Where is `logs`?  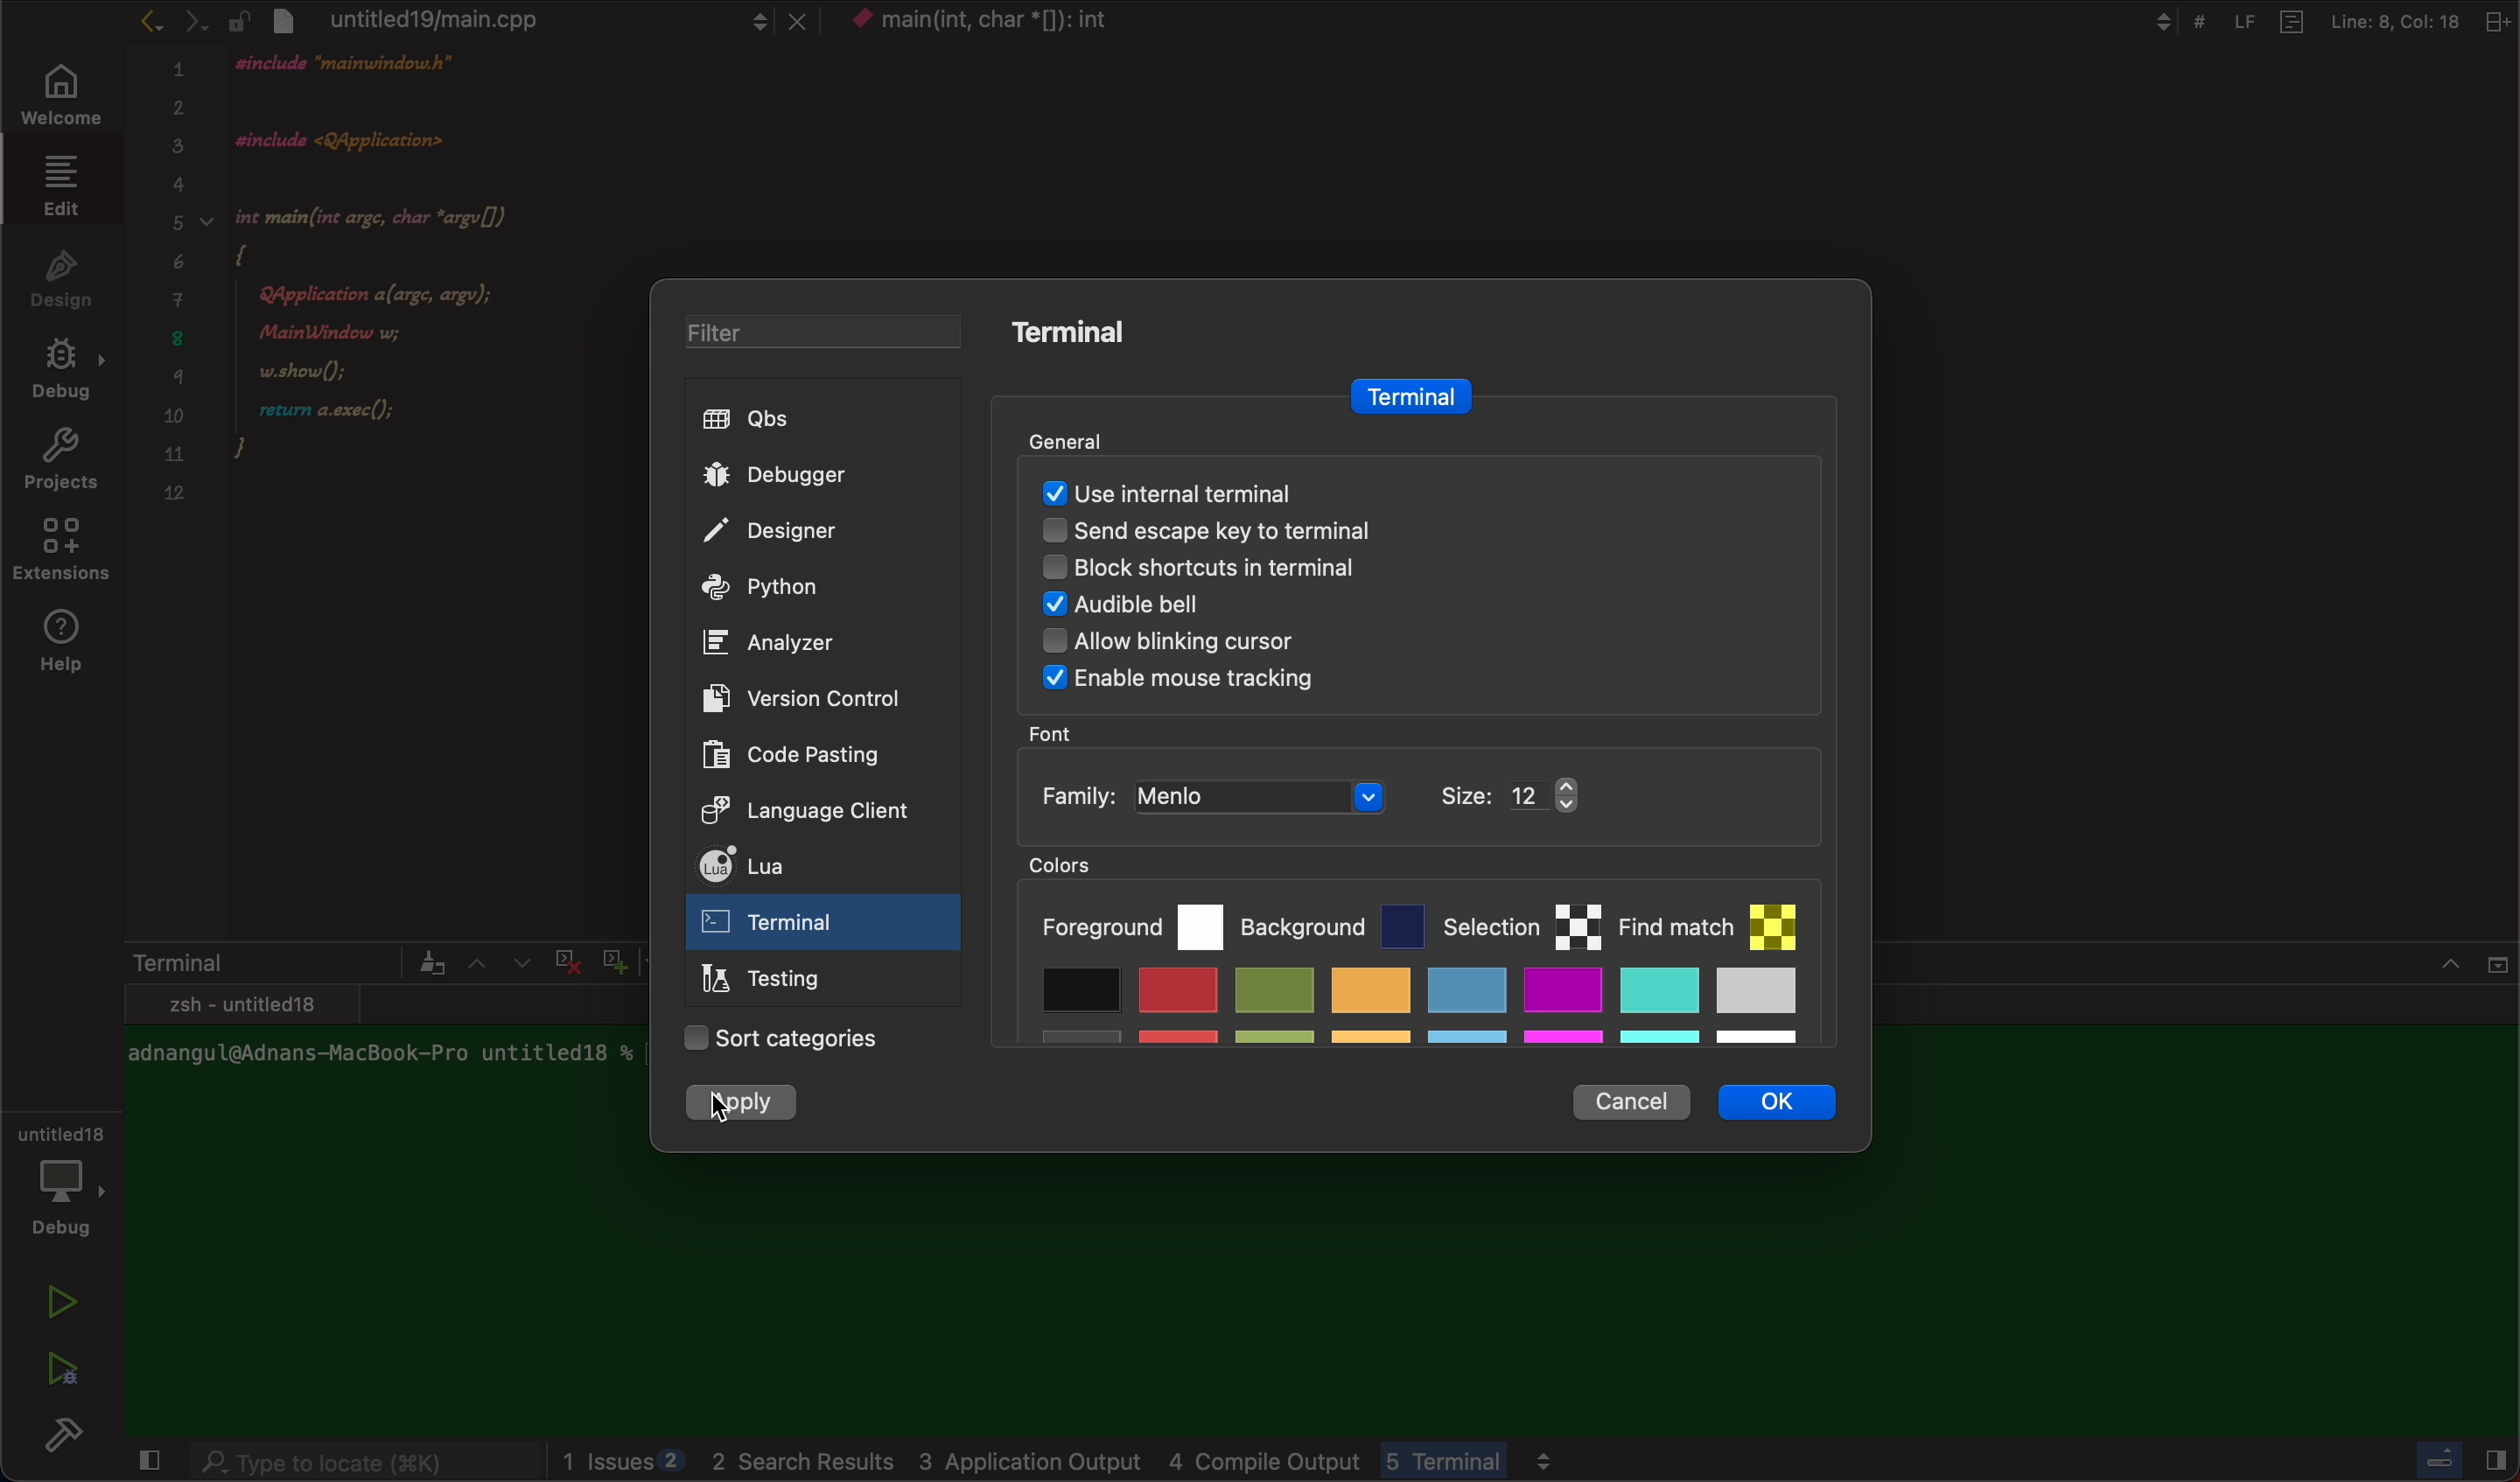 logs is located at coordinates (1188, 1462).